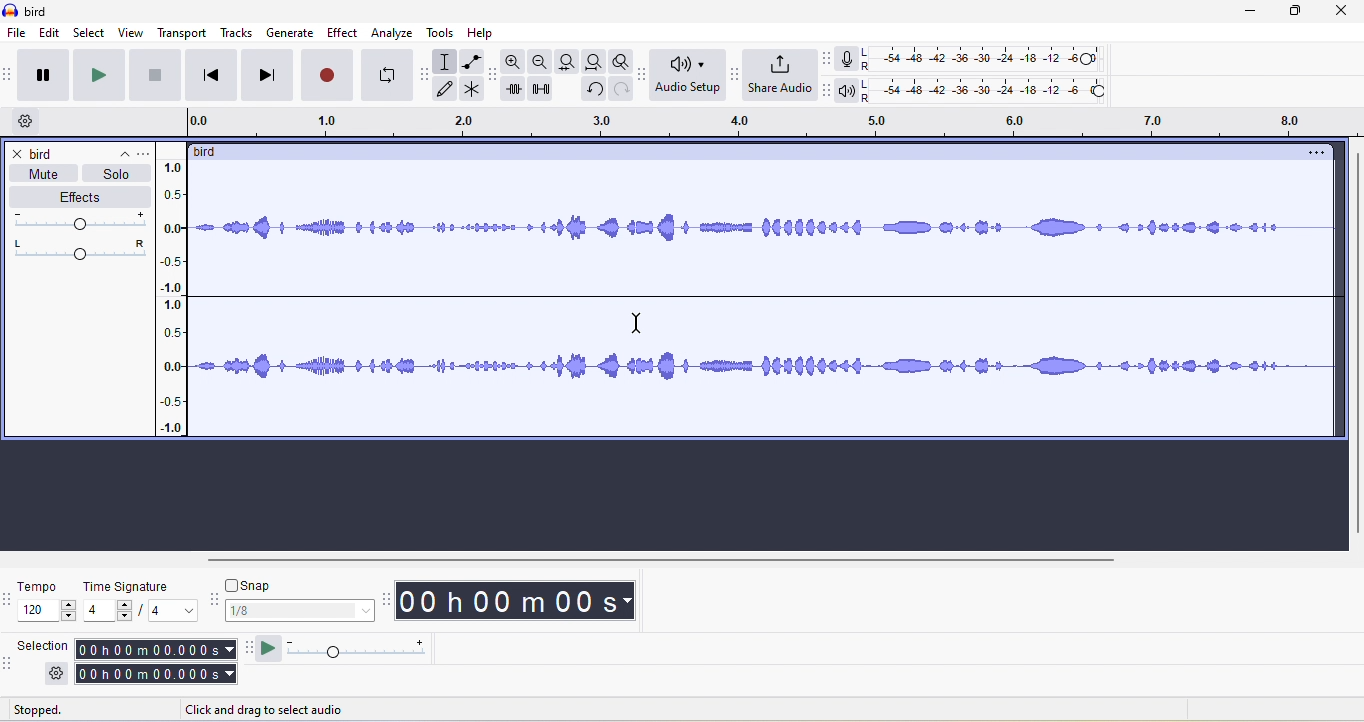  Describe the element at coordinates (18, 155) in the screenshot. I see `close` at that location.